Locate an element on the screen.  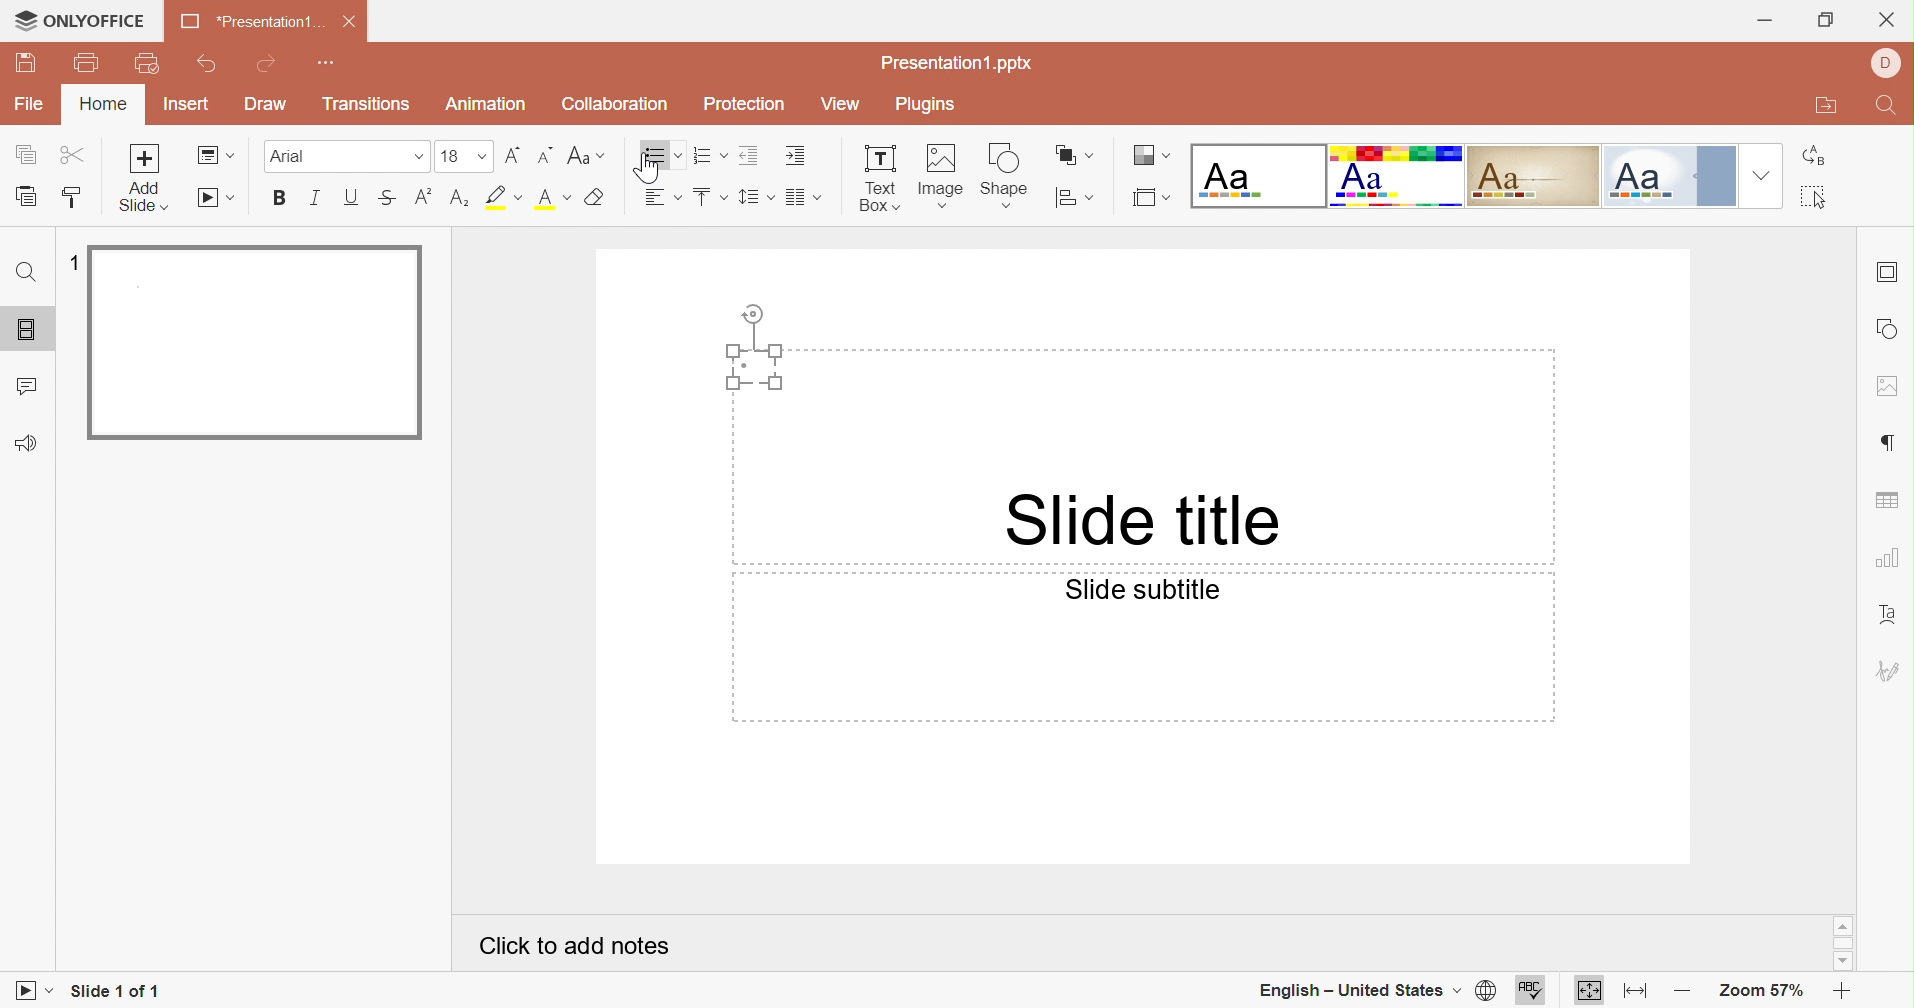
Copy style is located at coordinates (74, 202).